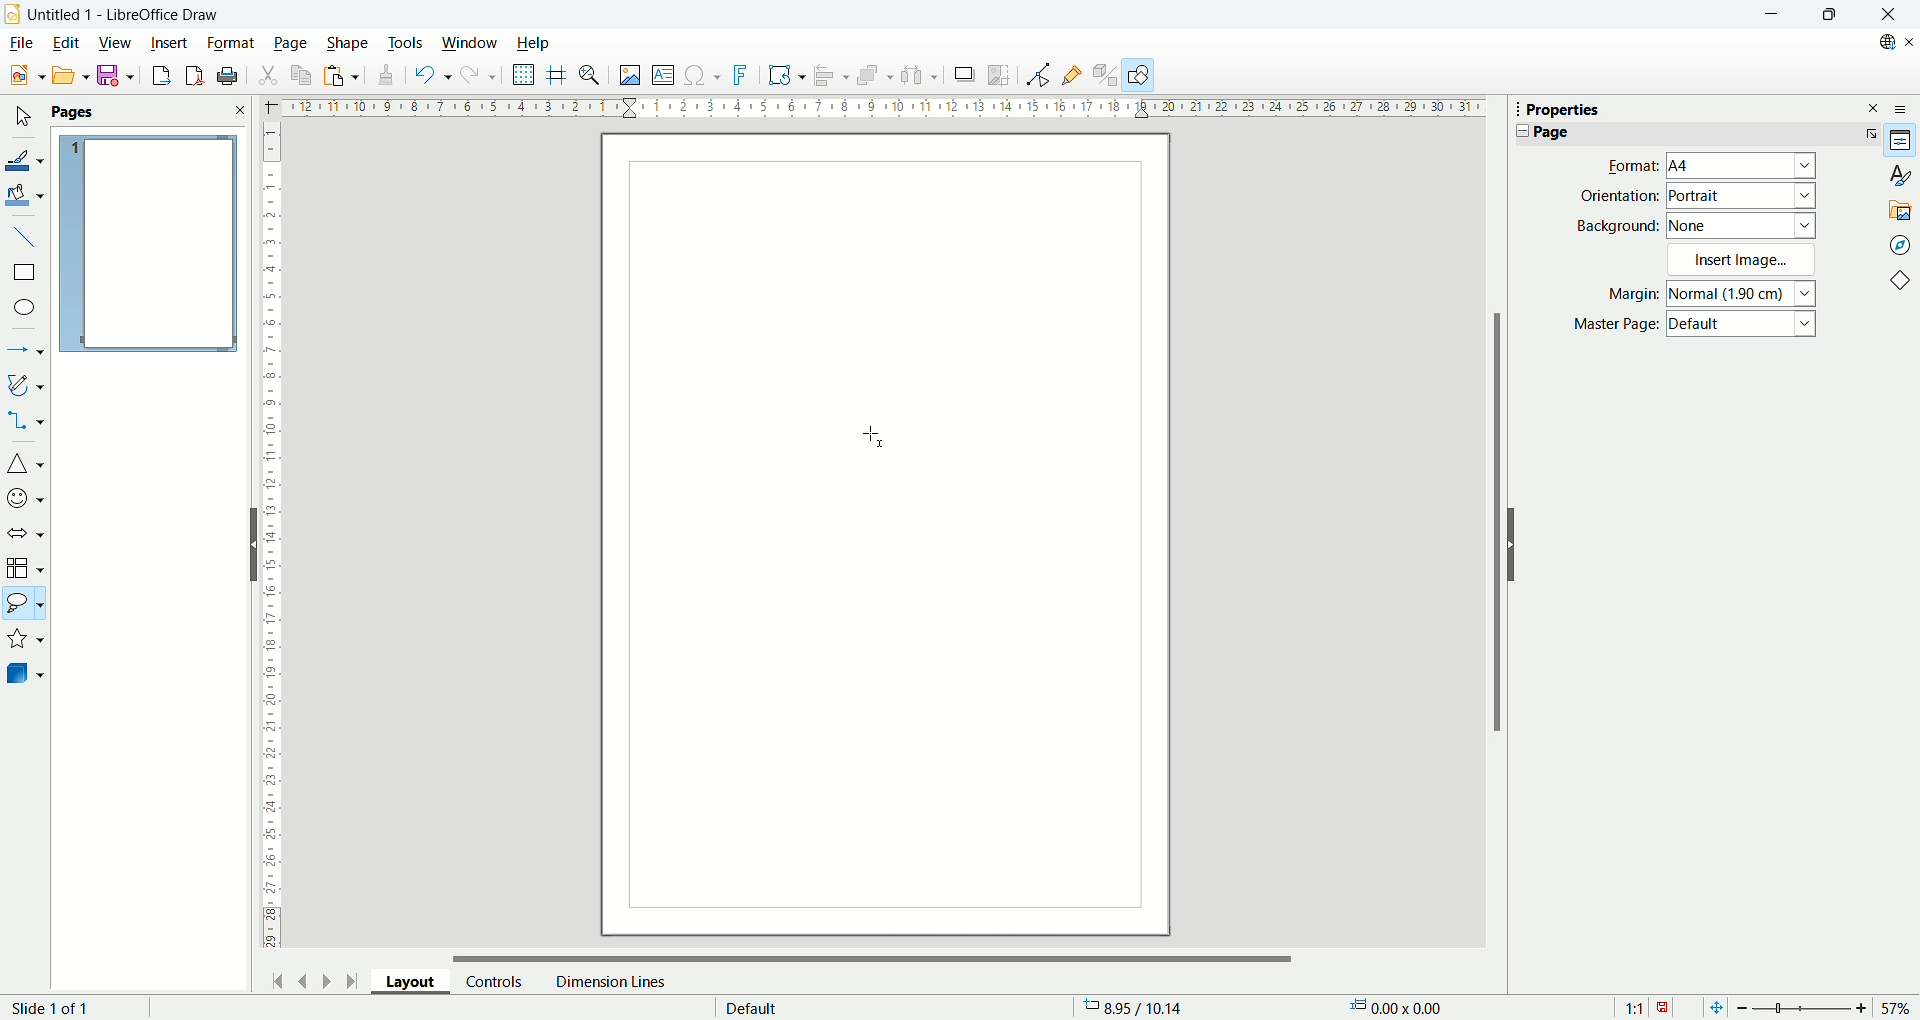 This screenshot has width=1920, height=1020. Describe the element at coordinates (291, 44) in the screenshot. I see `page` at that location.